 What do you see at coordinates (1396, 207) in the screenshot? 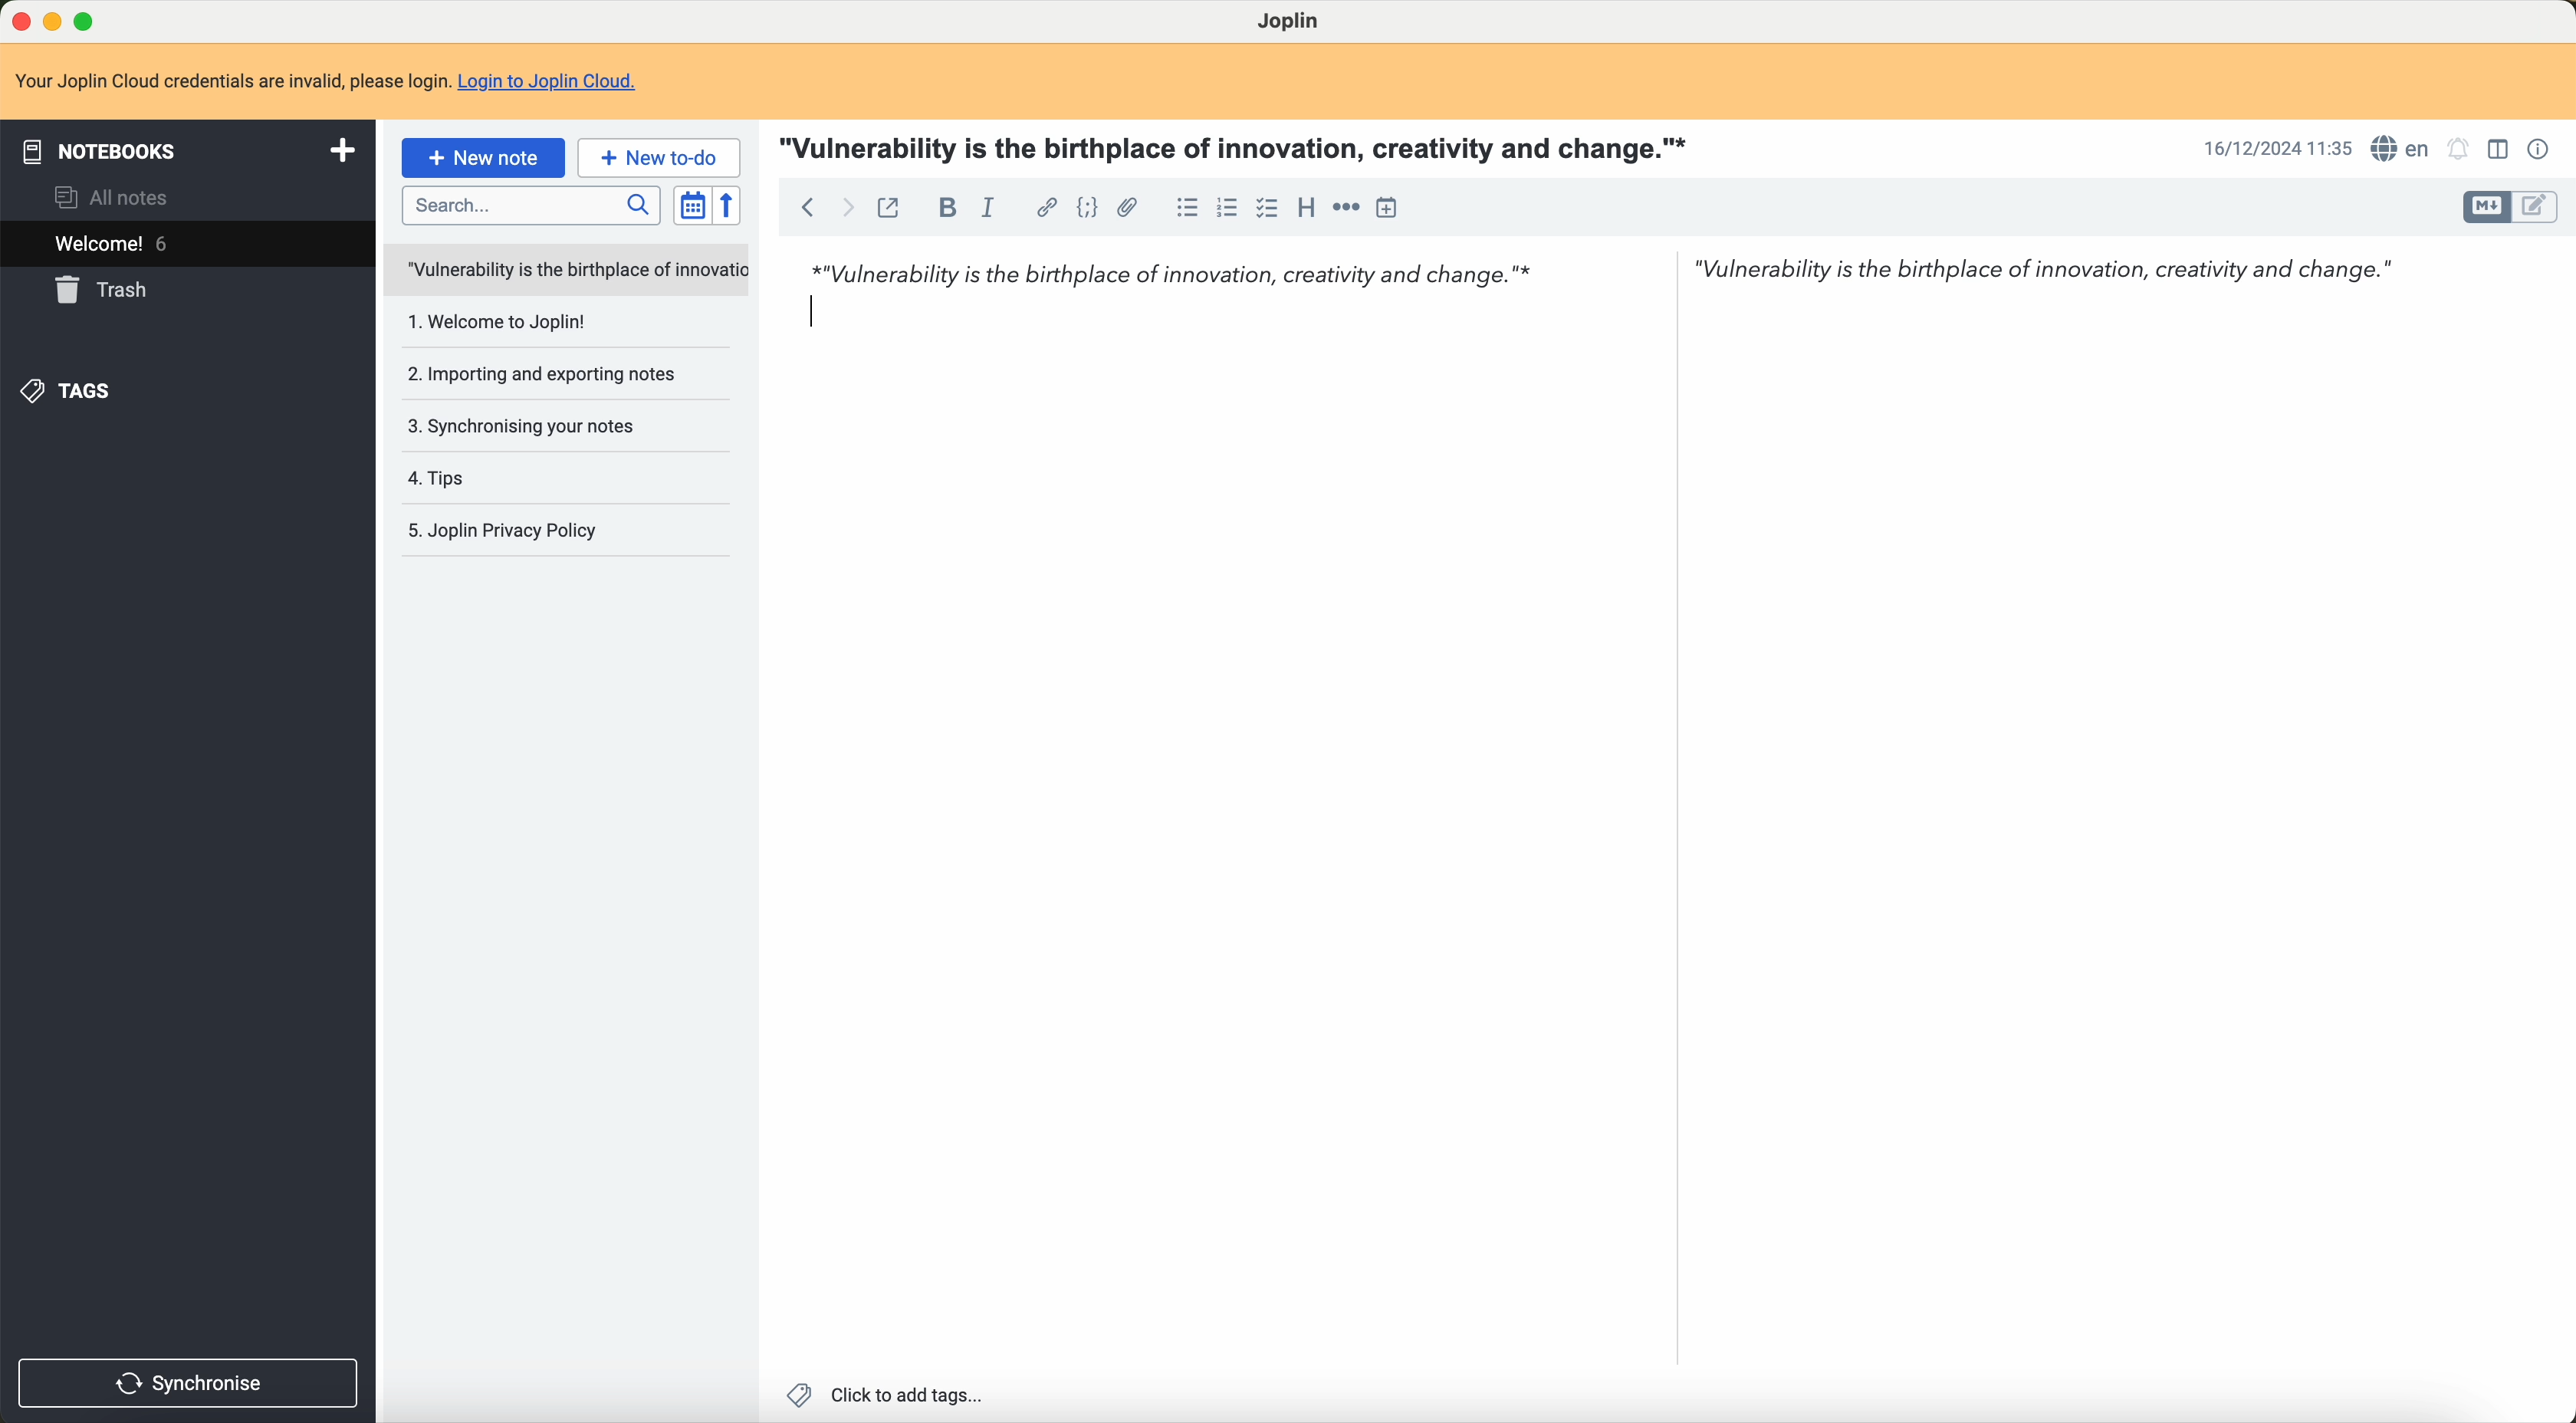
I see `insert time` at bounding box center [1396, 207].